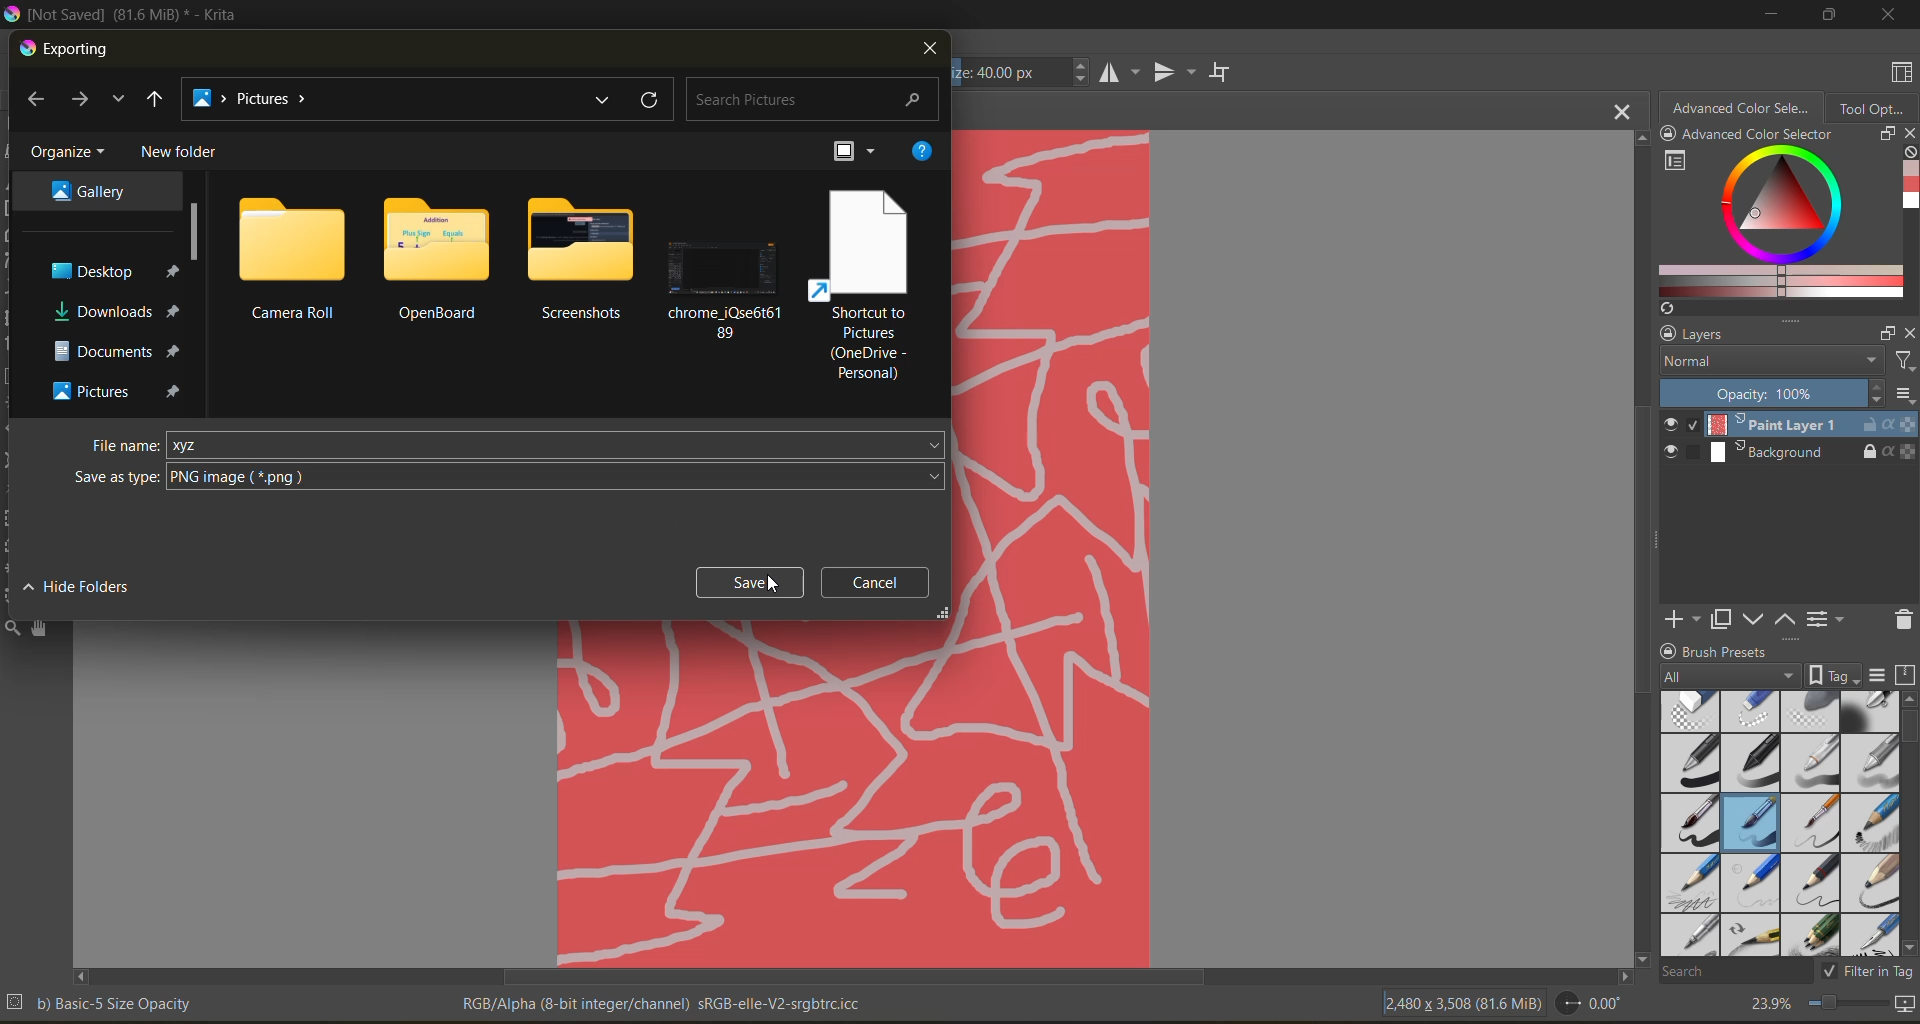 The image size is (1920, 1024). Describe the element at coordinates (973, 112) in the screenshot. I see `[Not Saved] (81.6 MiB) *` at that location.